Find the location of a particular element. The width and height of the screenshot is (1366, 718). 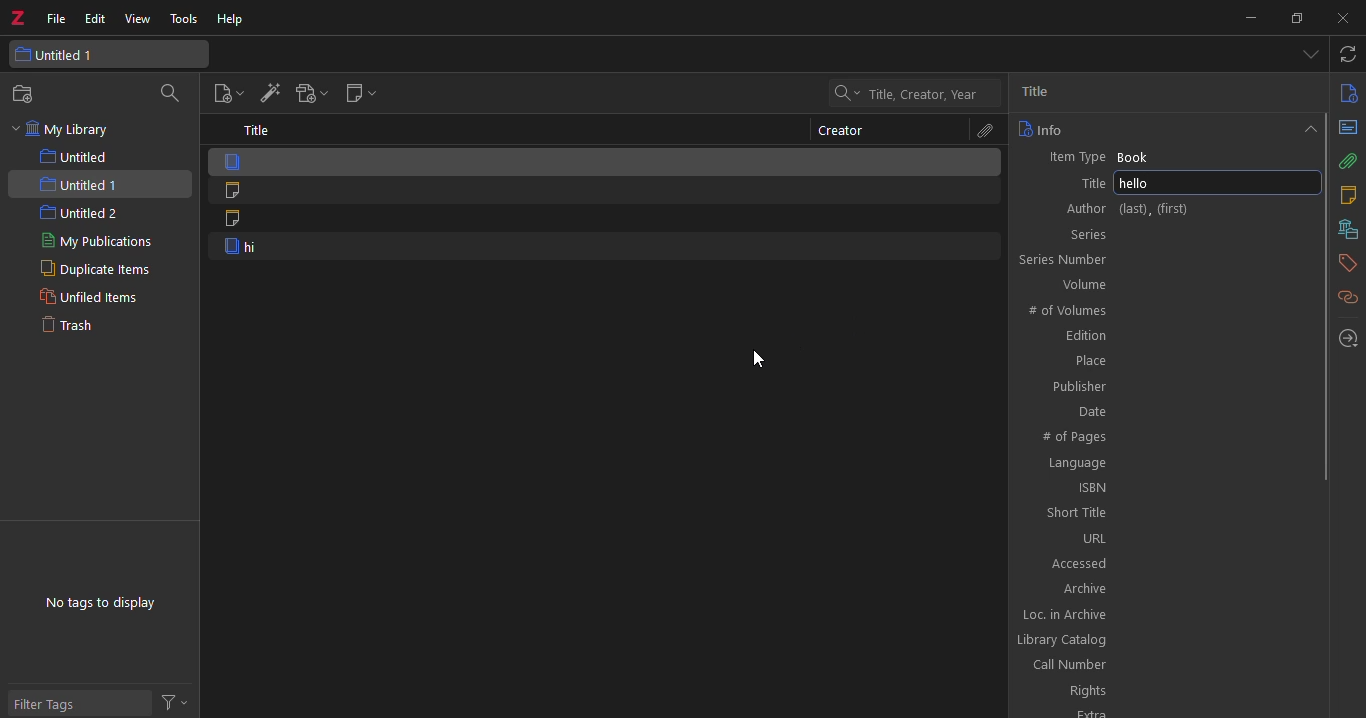

creator is located at coordinates (841, 131).